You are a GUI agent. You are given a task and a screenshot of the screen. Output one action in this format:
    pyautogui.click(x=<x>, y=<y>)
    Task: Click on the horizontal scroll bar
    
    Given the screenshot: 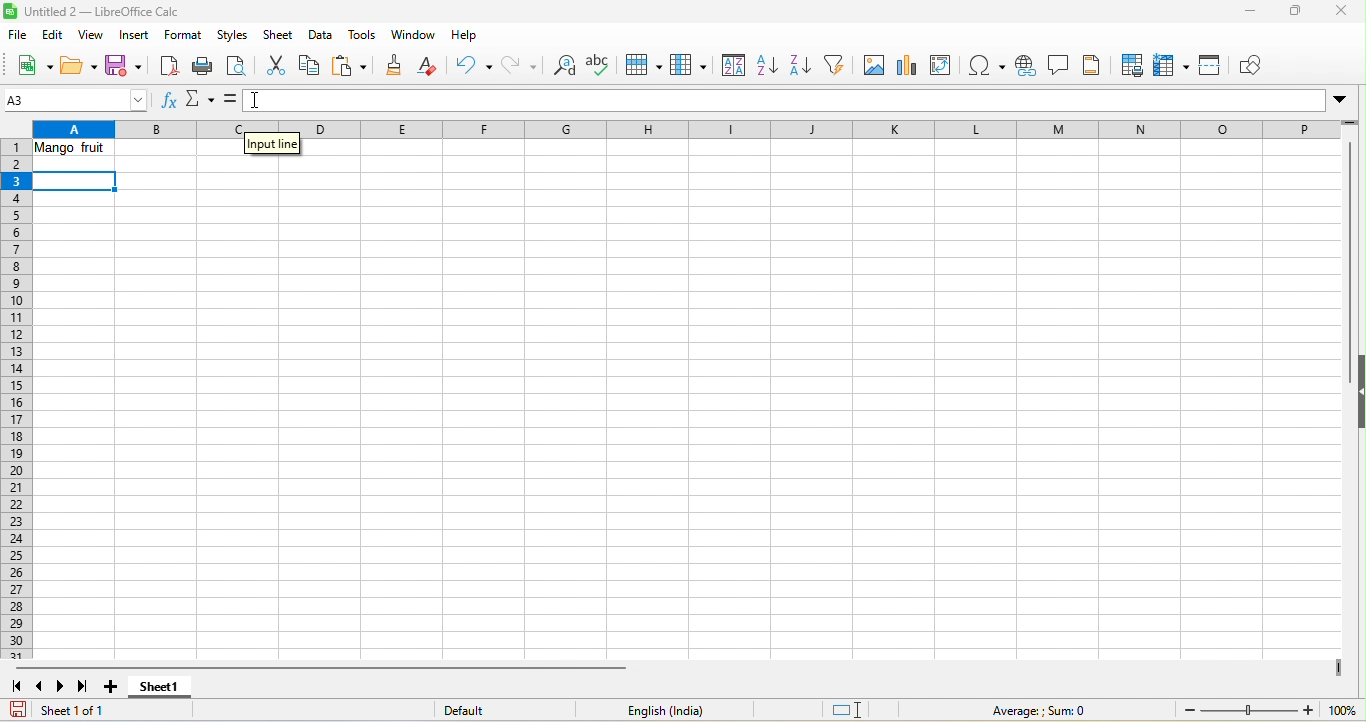 What is the action you would take?
    pyautogui.click(x=314, y=667)
    